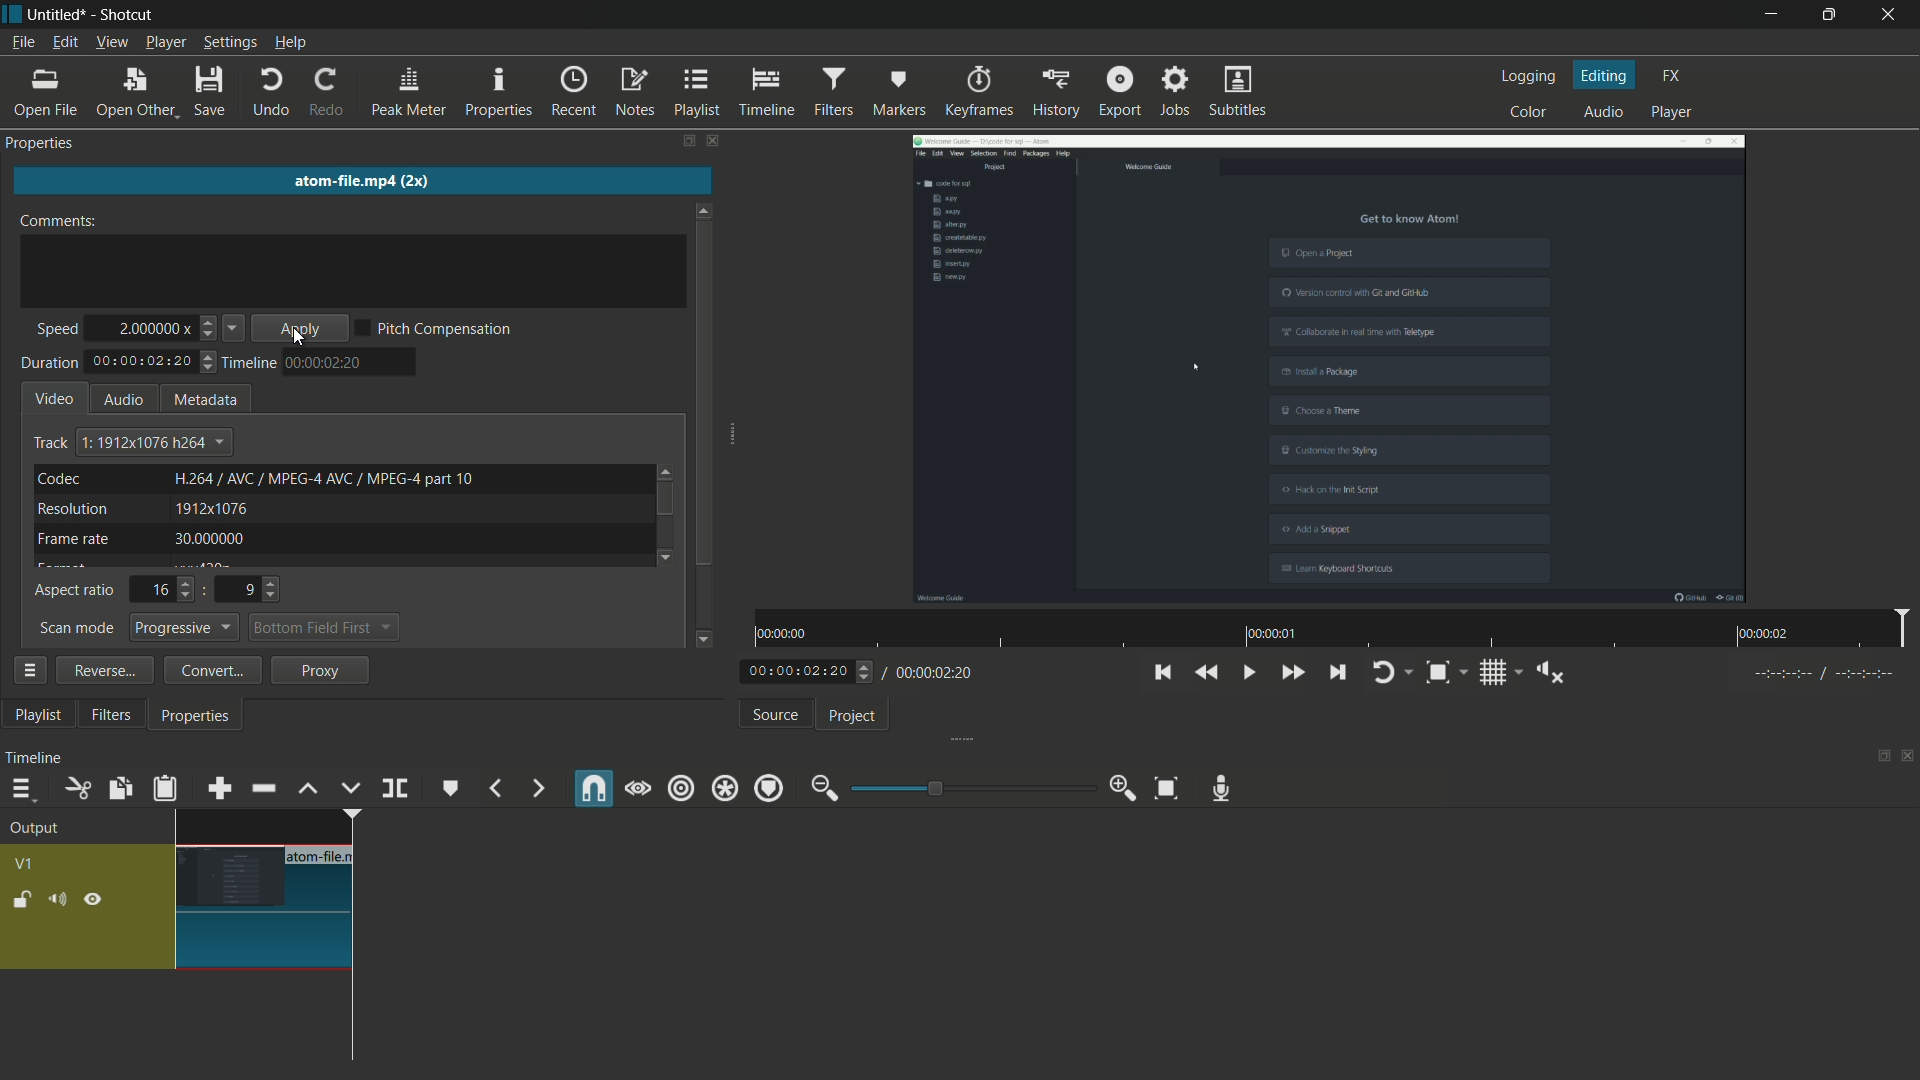 Image resolution: width=1920 pixels, height=1080 pixels. Describe the element at coordinates (1335, 629) in the screenshot. I see `time` at that location.